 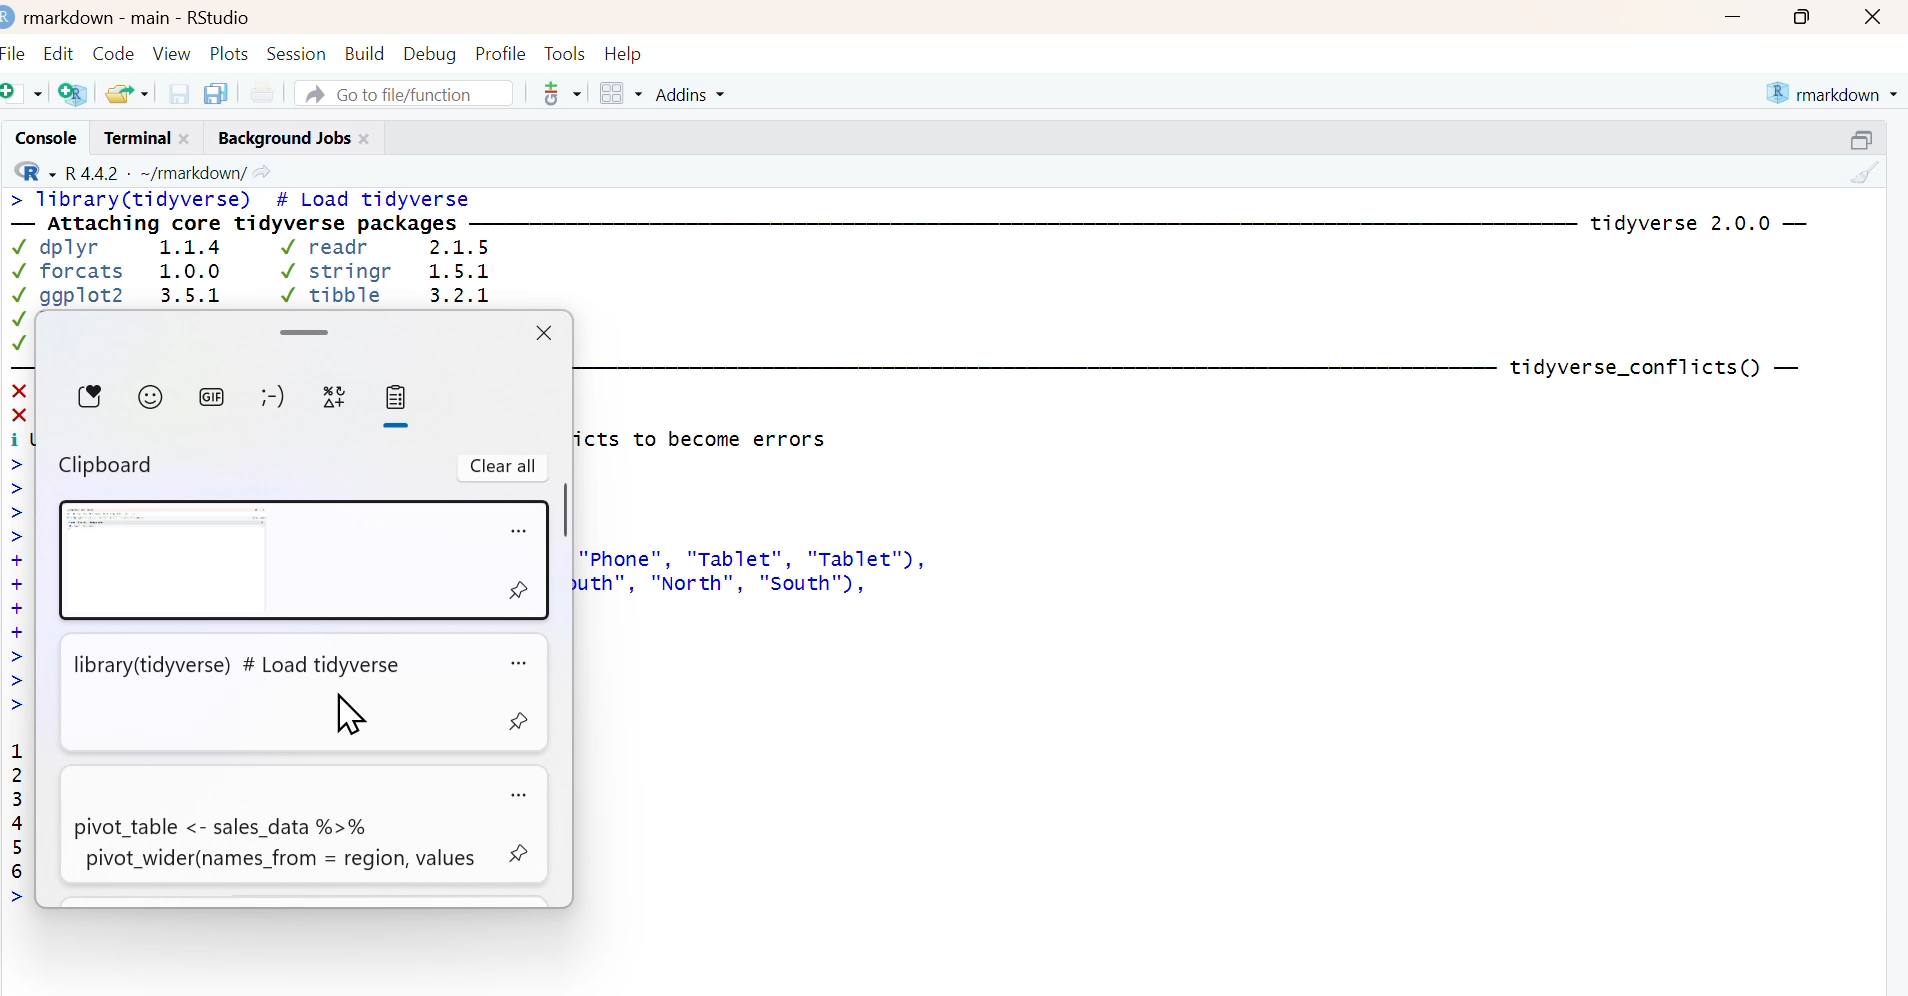 I want to click on Print current file, so click(x=262, y=92).